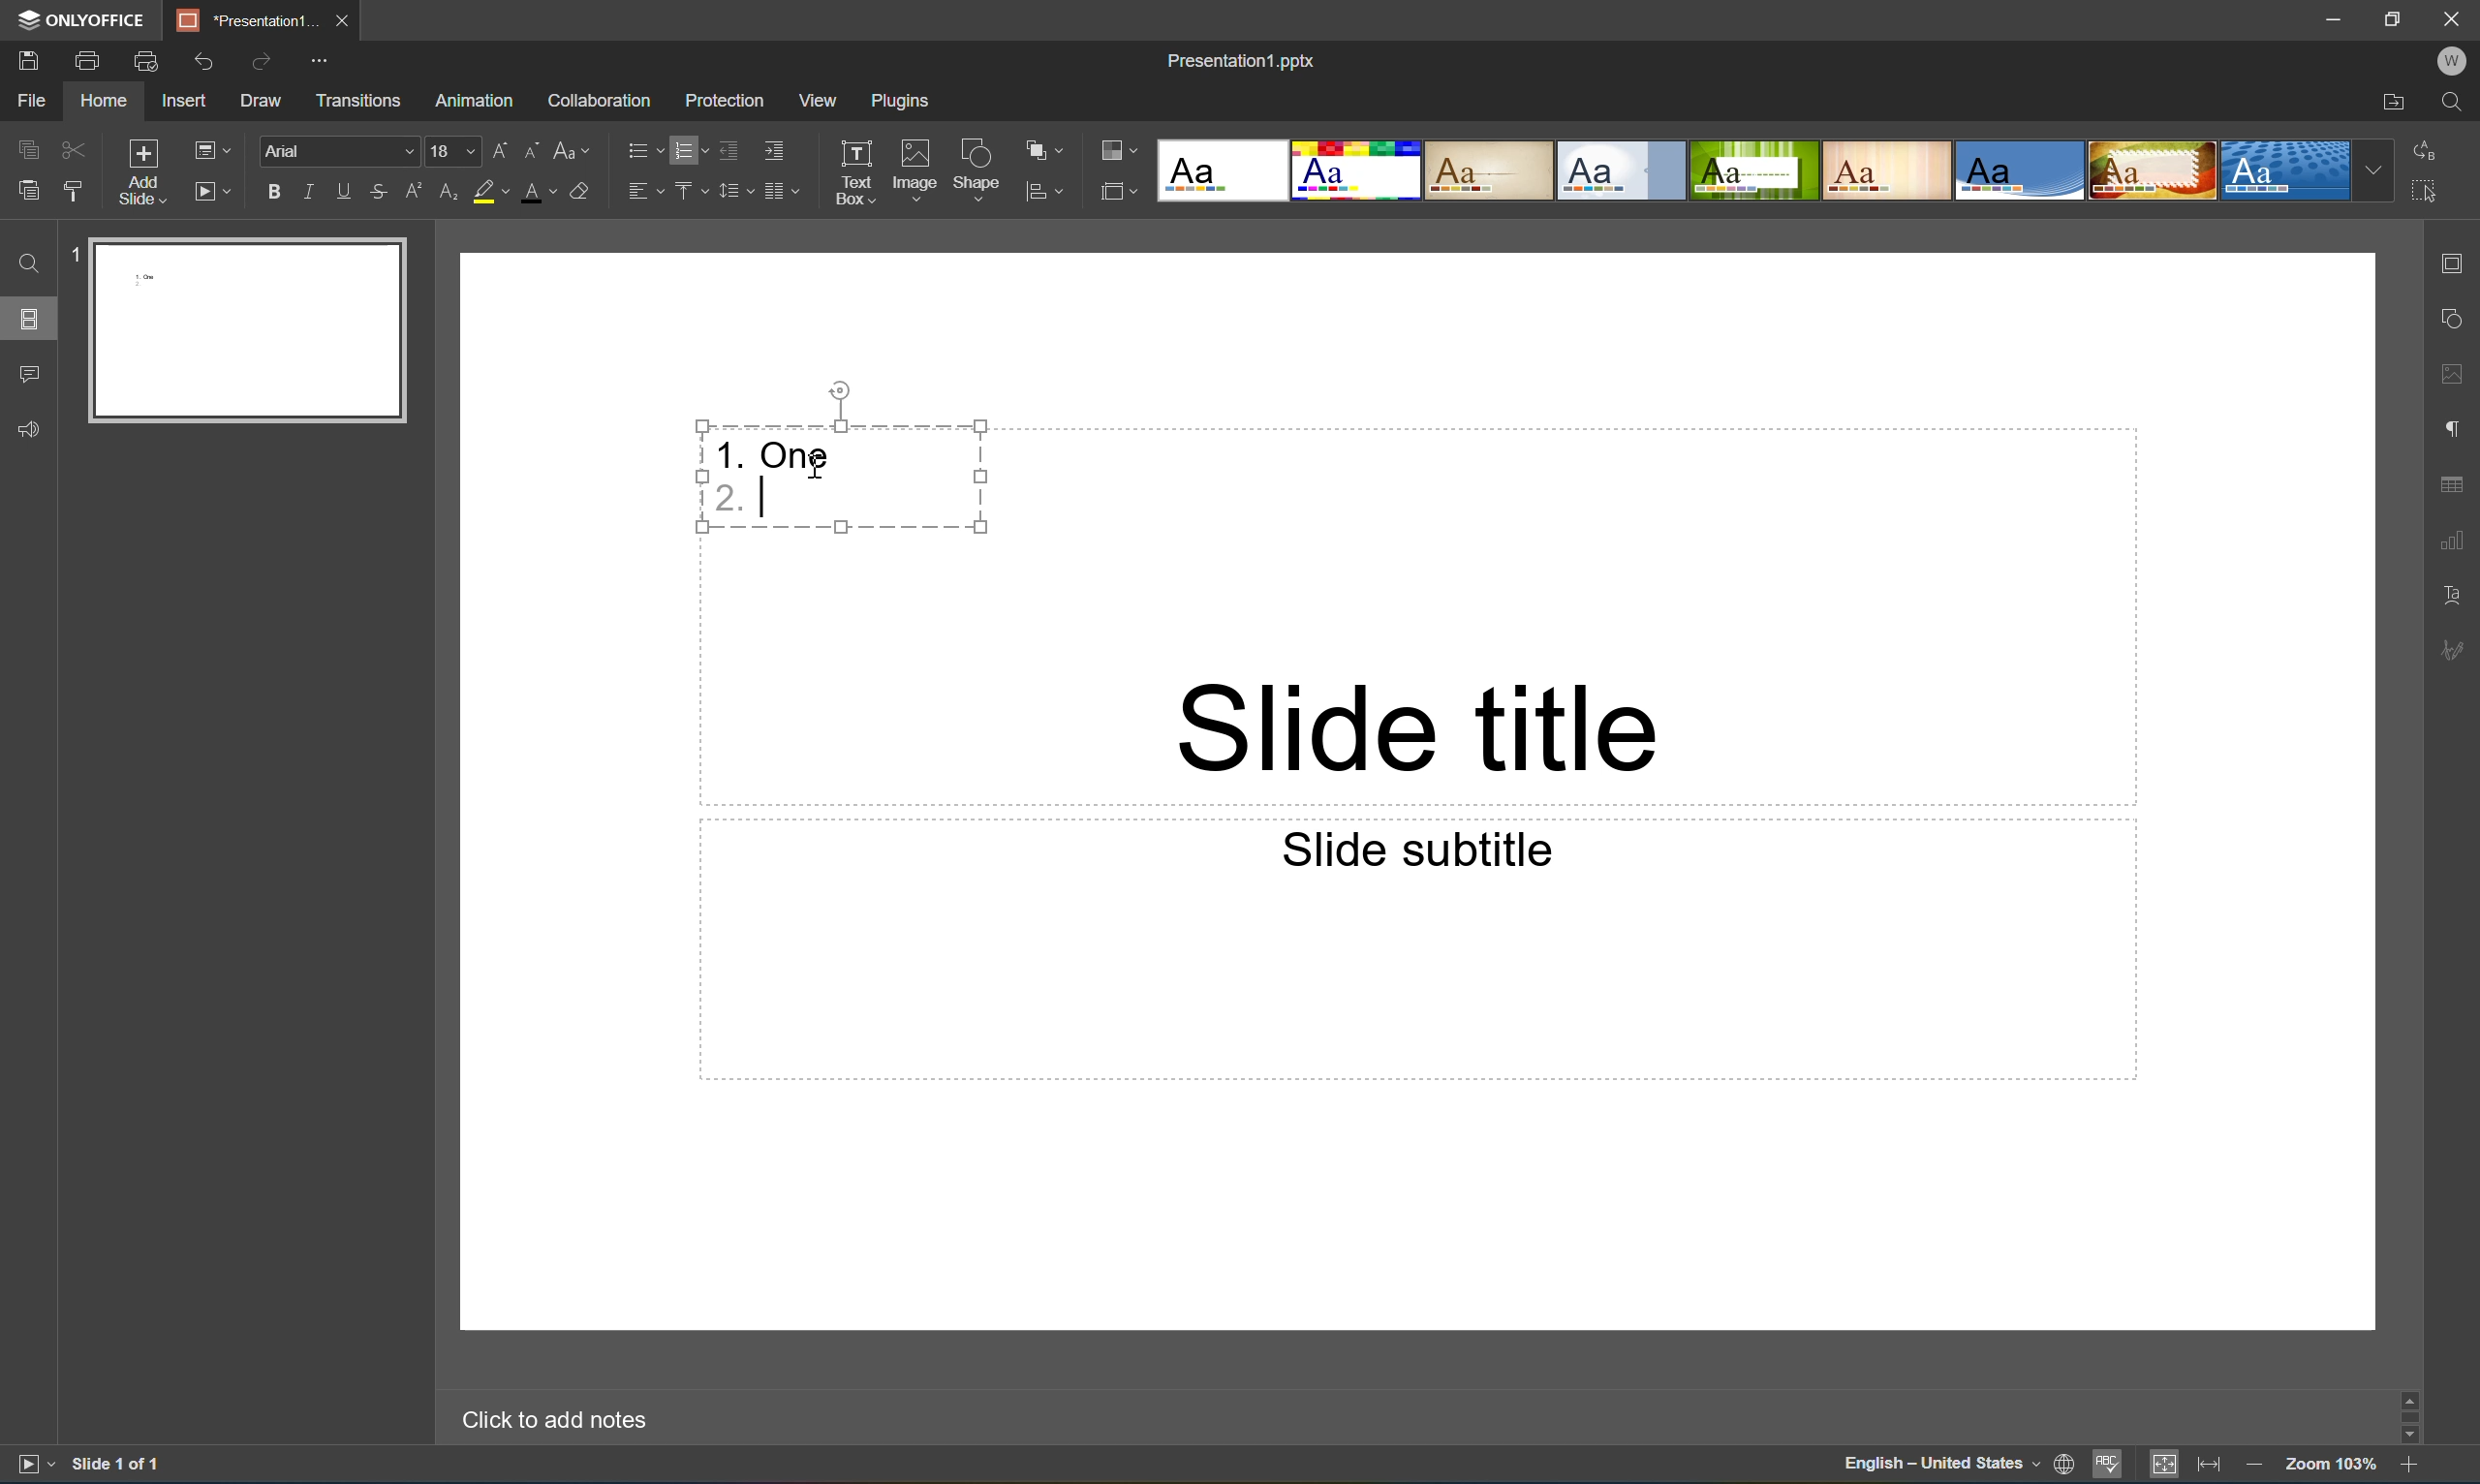 This screenshot has width=2480, height=1484. Describe the element at coordinates (265, 68) in the screenshot. I see `Redo` at that location.